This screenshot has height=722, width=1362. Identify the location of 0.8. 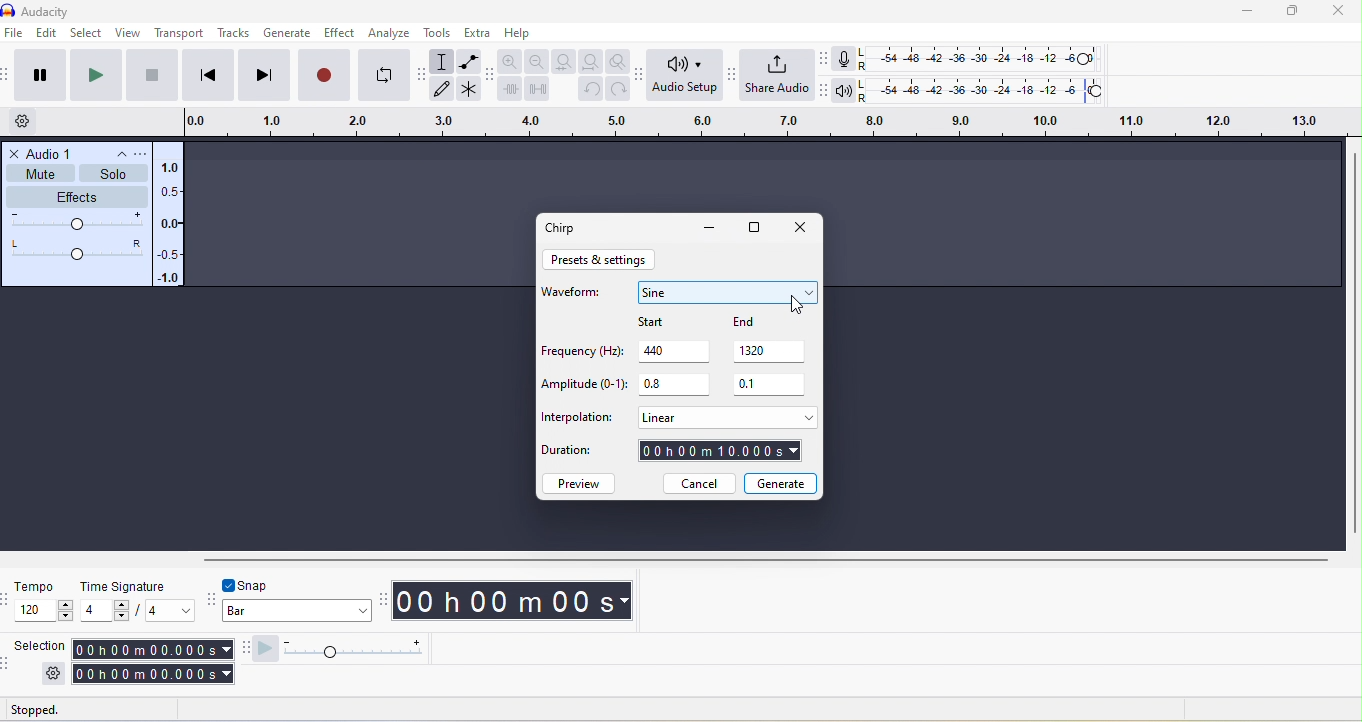
(673, 385).